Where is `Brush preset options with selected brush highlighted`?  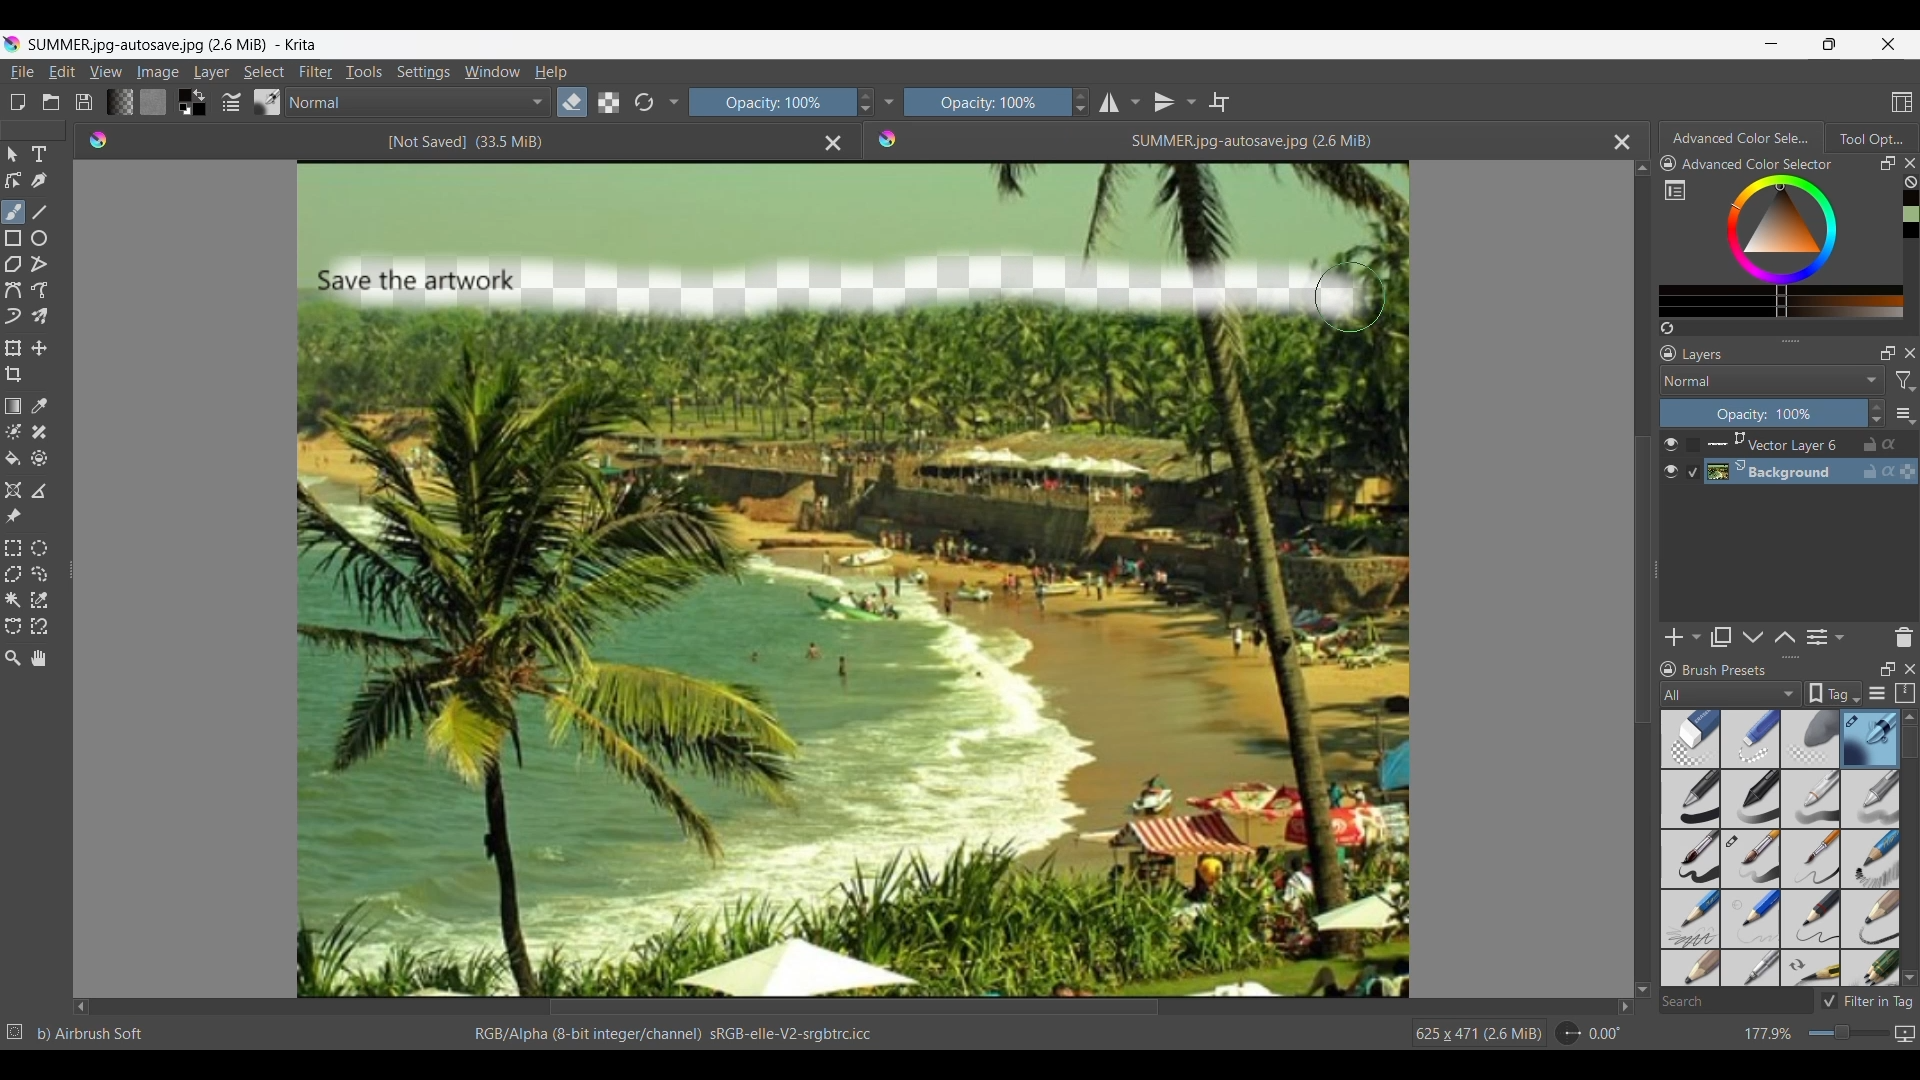 Brush preset options with selected brush highlighted is located at coordinates (1781, 849).